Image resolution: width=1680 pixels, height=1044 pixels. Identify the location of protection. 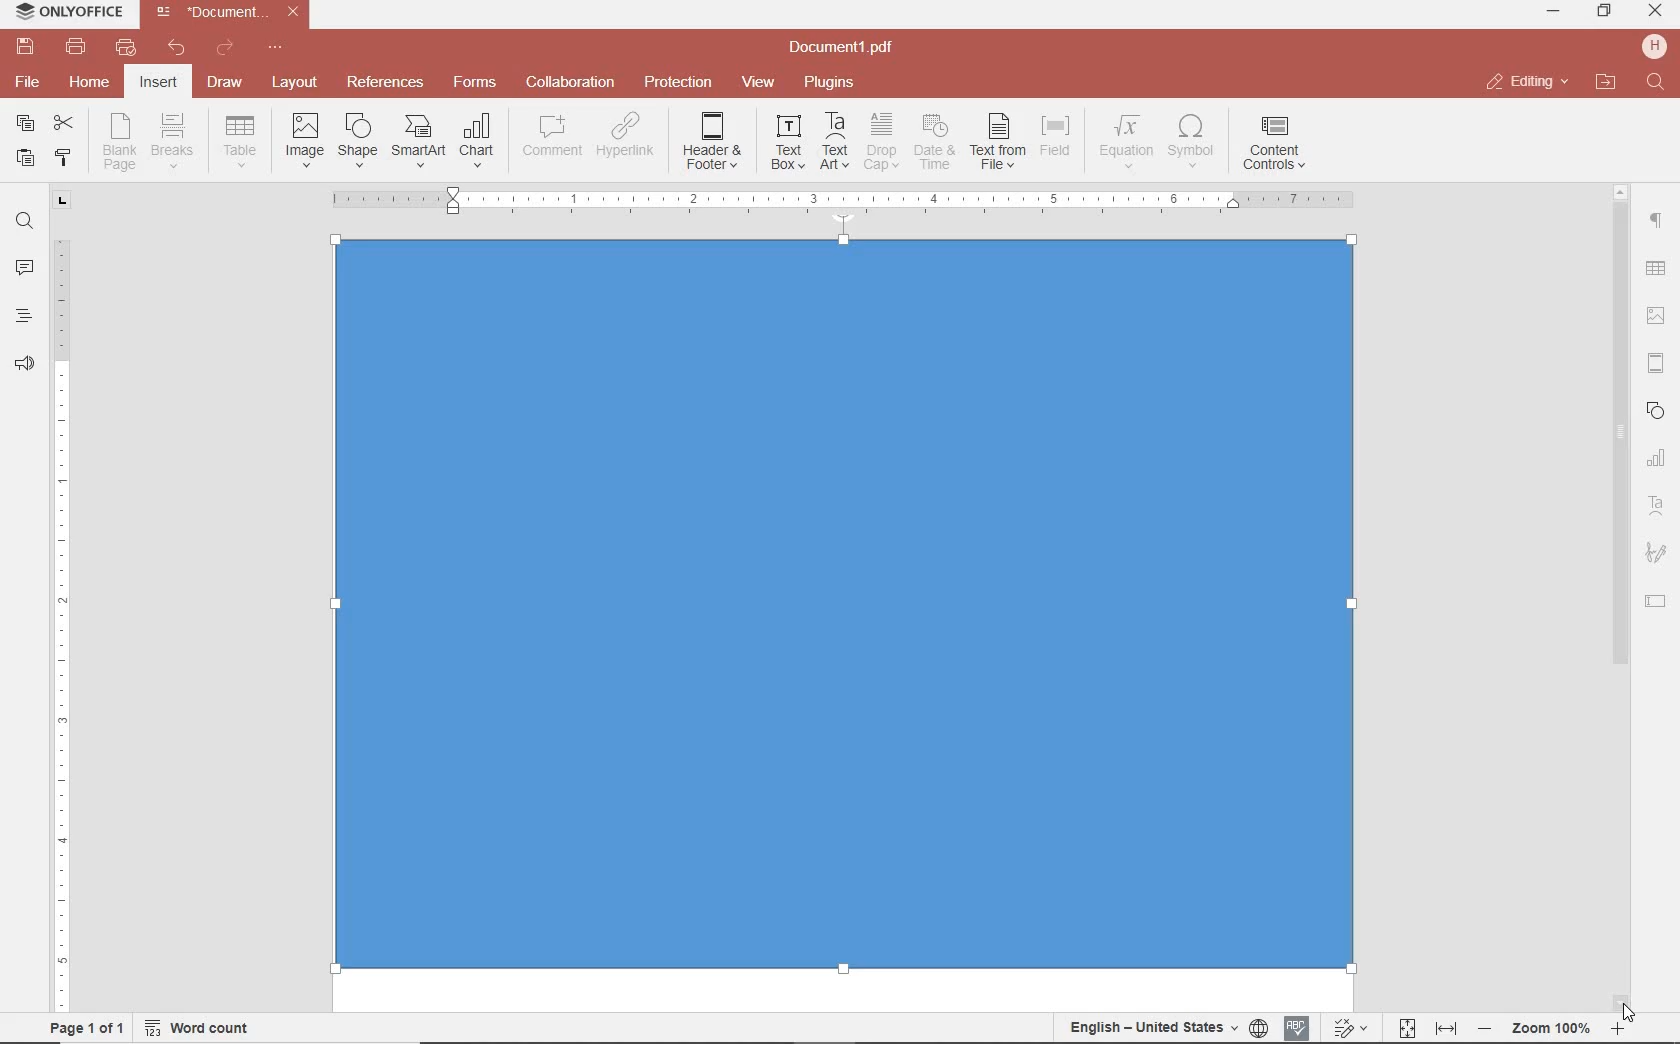
(679, 83).